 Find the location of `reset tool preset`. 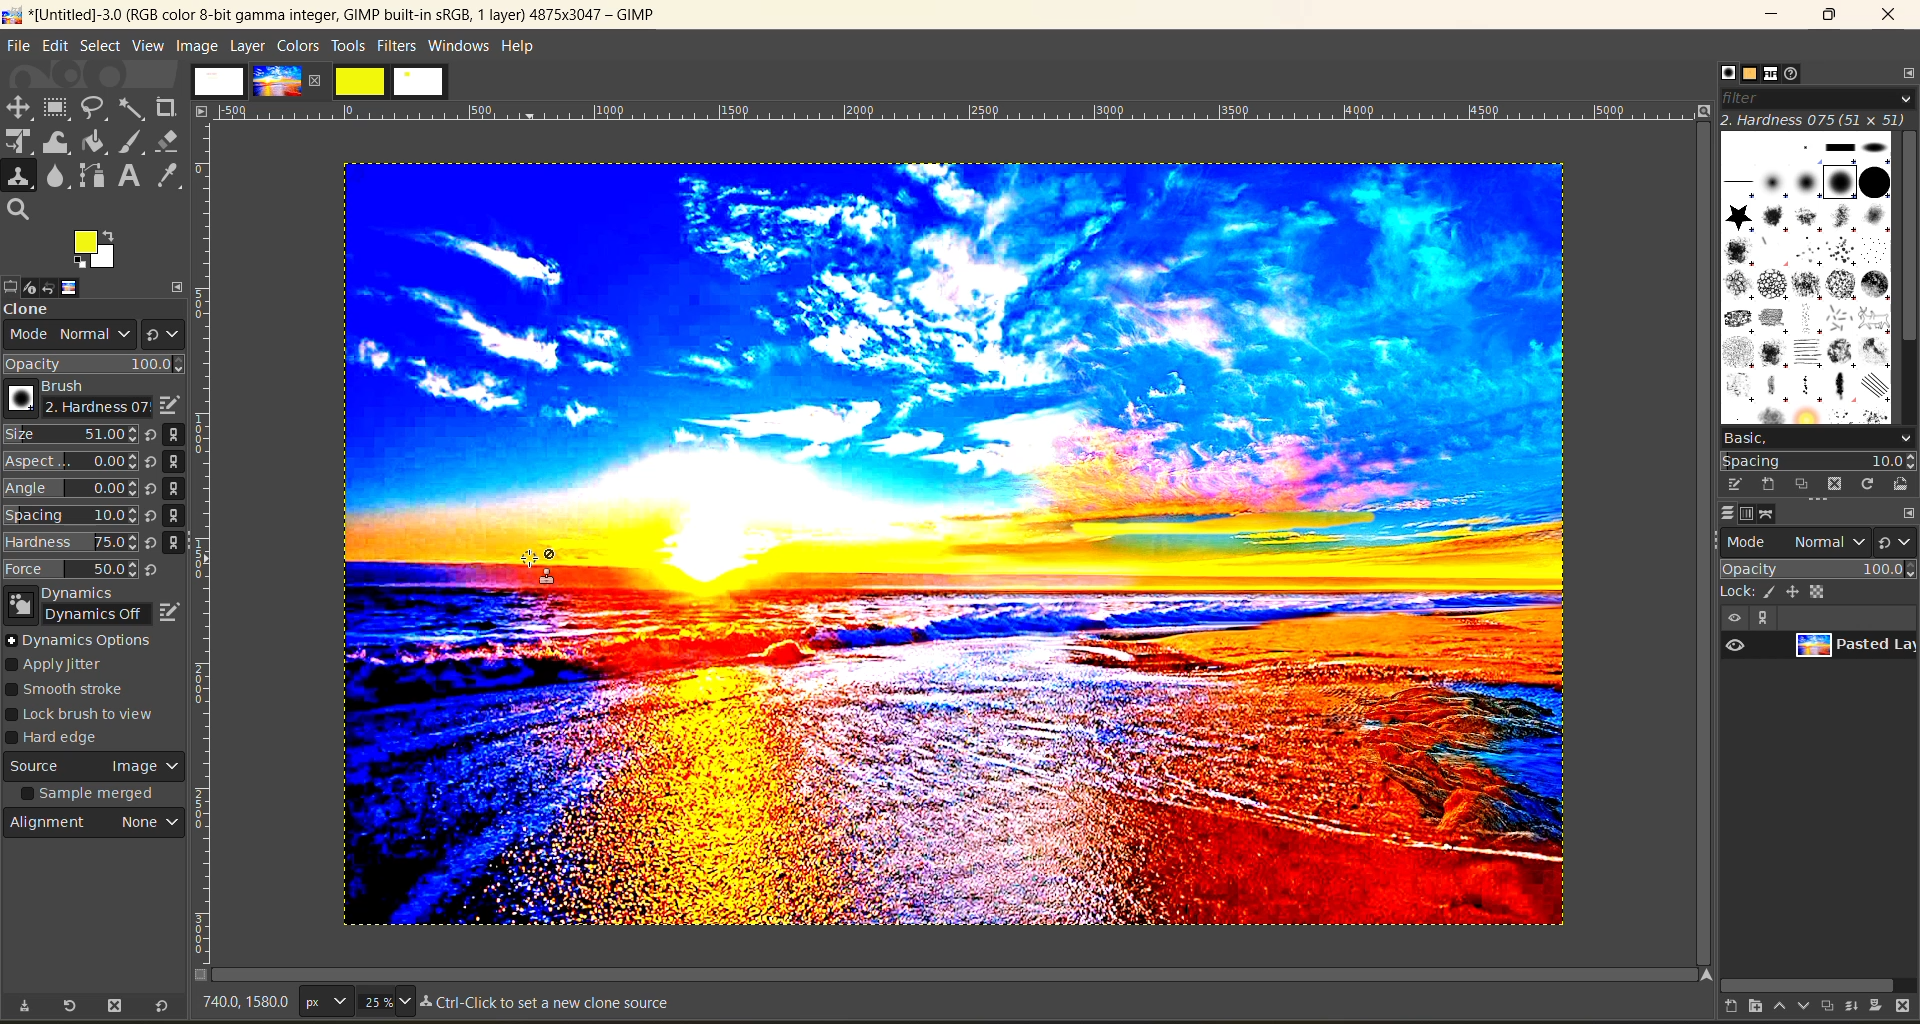

reset tool preset is located at coordinates (70, 1005).